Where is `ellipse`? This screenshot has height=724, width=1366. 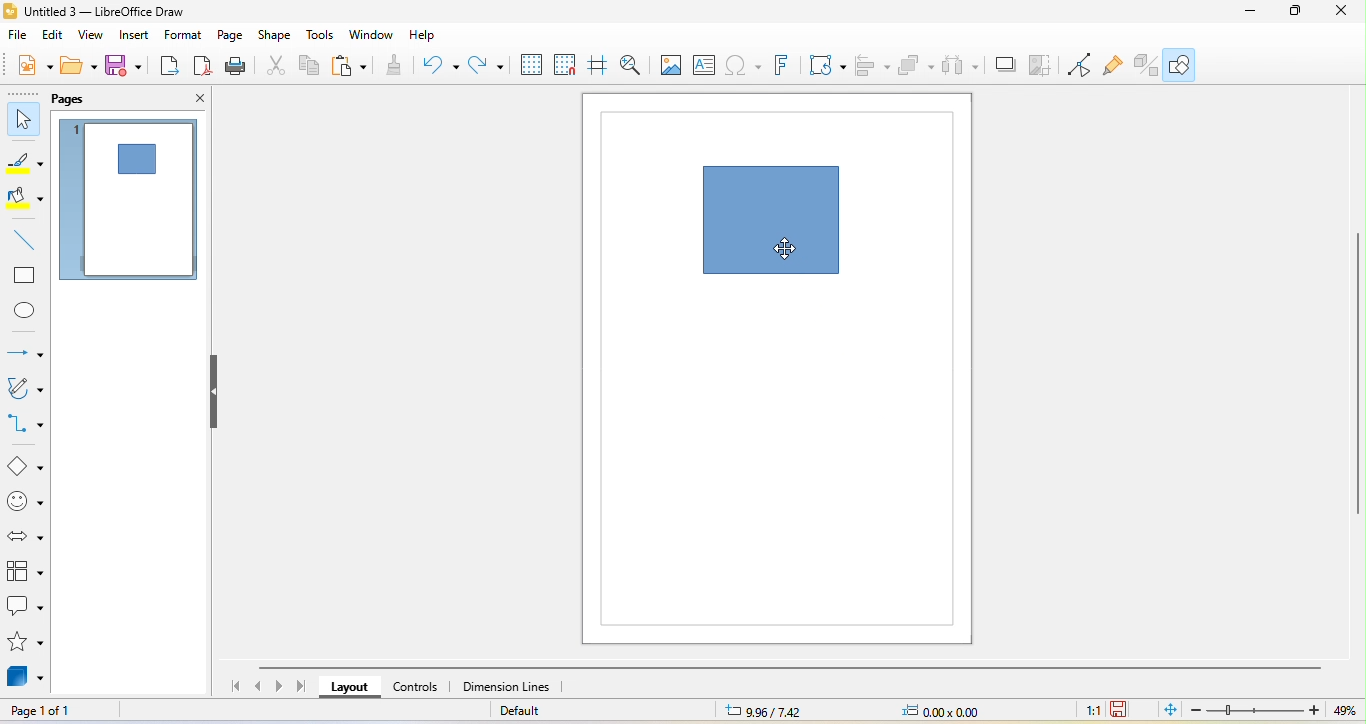
ellipse is located at coordinates (26, 312).